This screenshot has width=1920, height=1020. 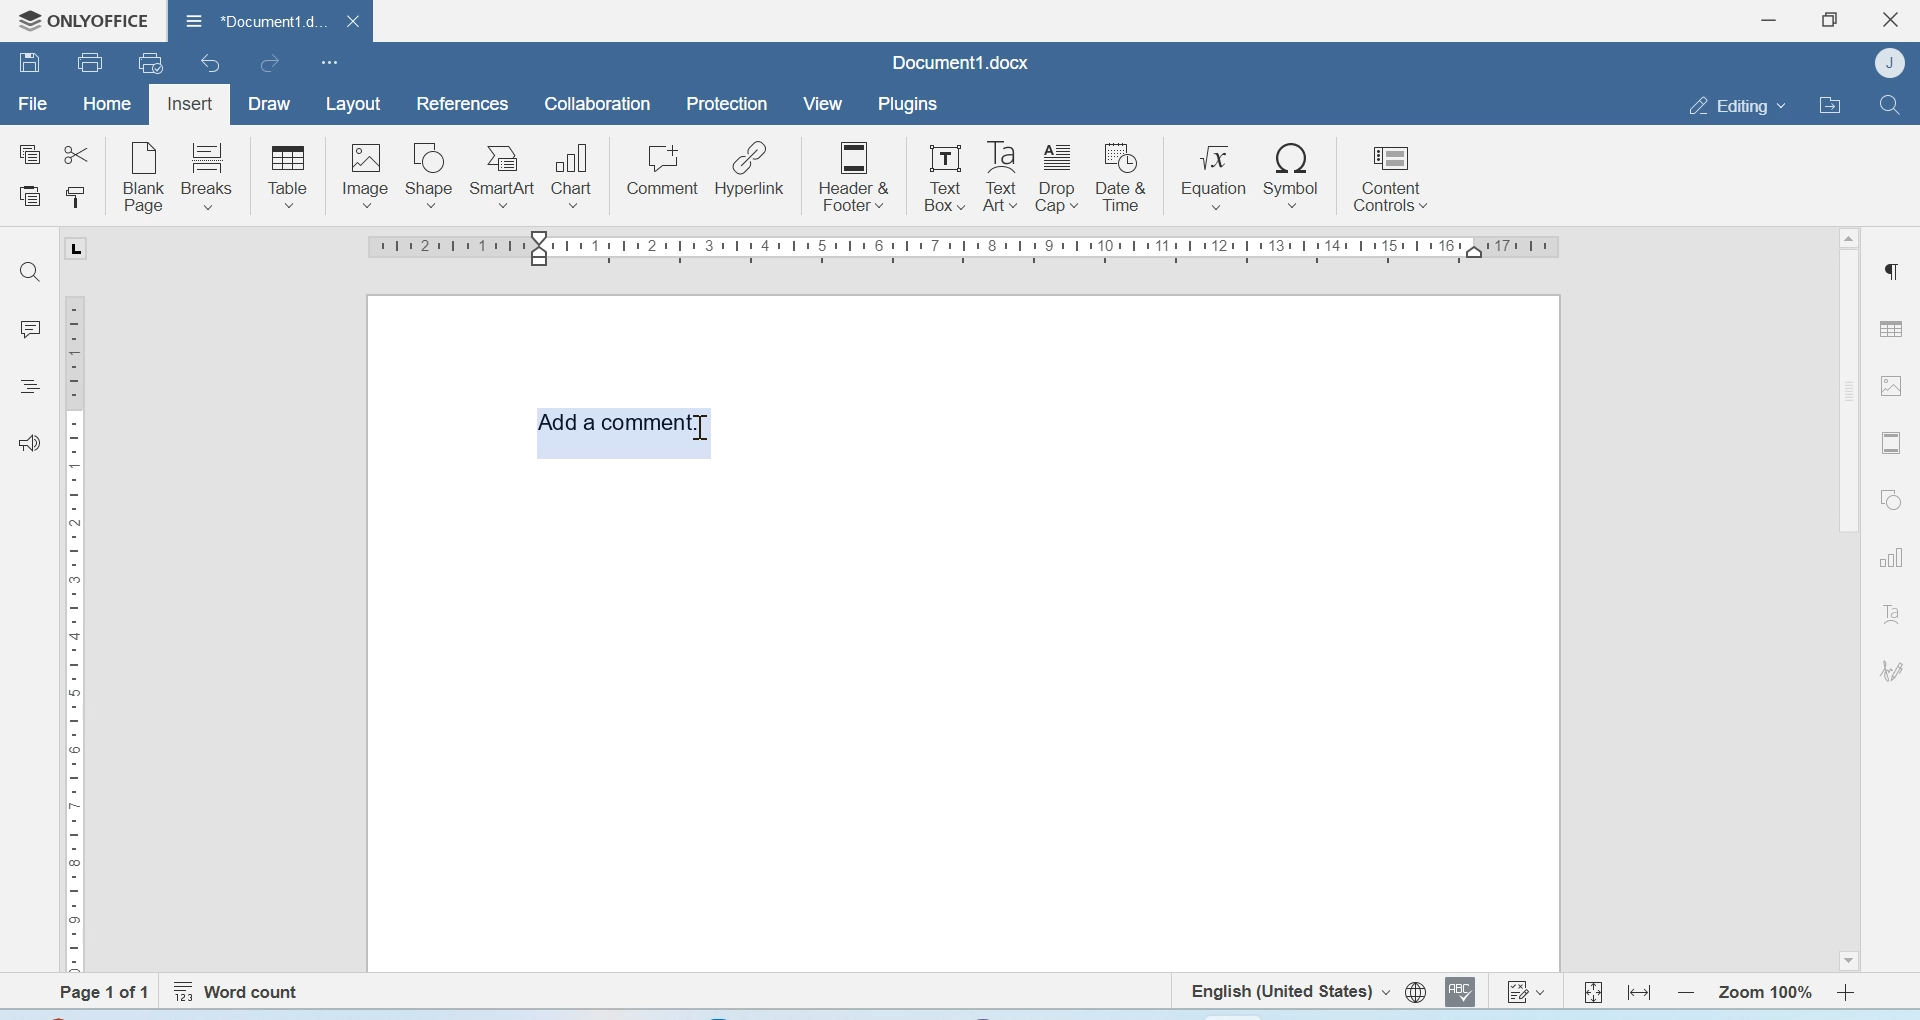 I want to click on Find, so click(x=1888, y=104).